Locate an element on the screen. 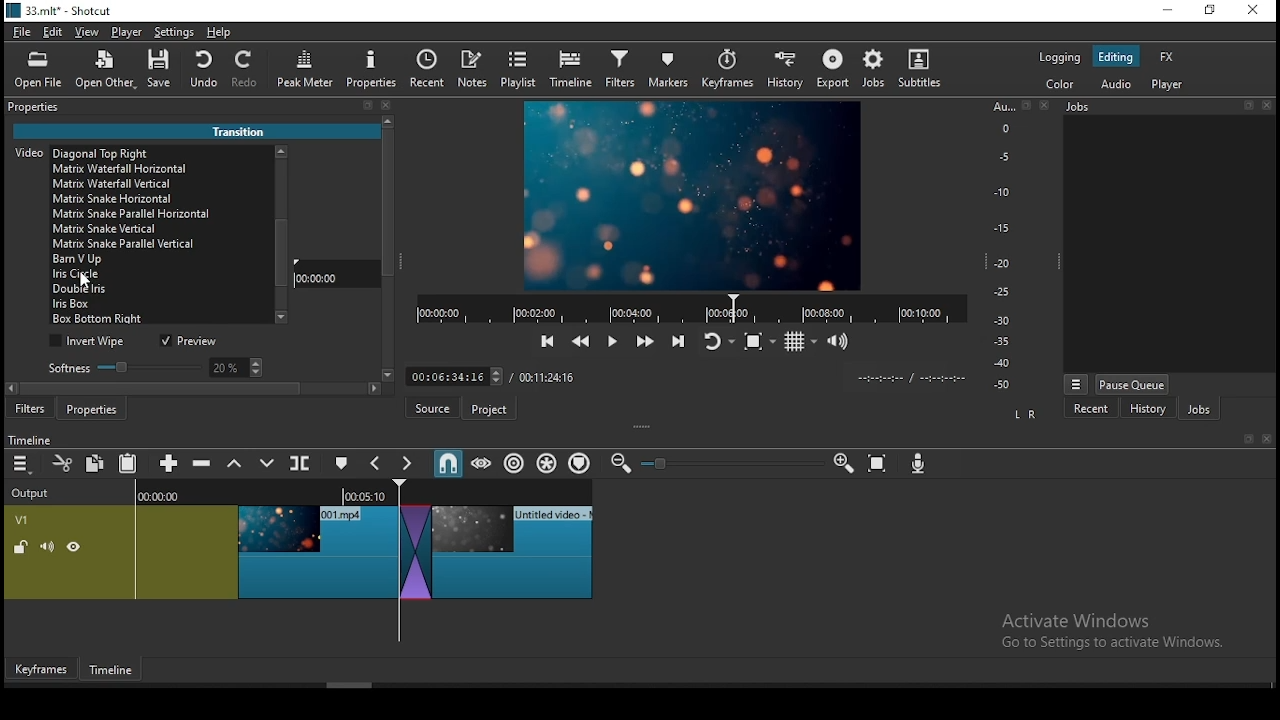 The height and width of the screenshot is (720, 1280). properties is located at coordinates (40, 106).